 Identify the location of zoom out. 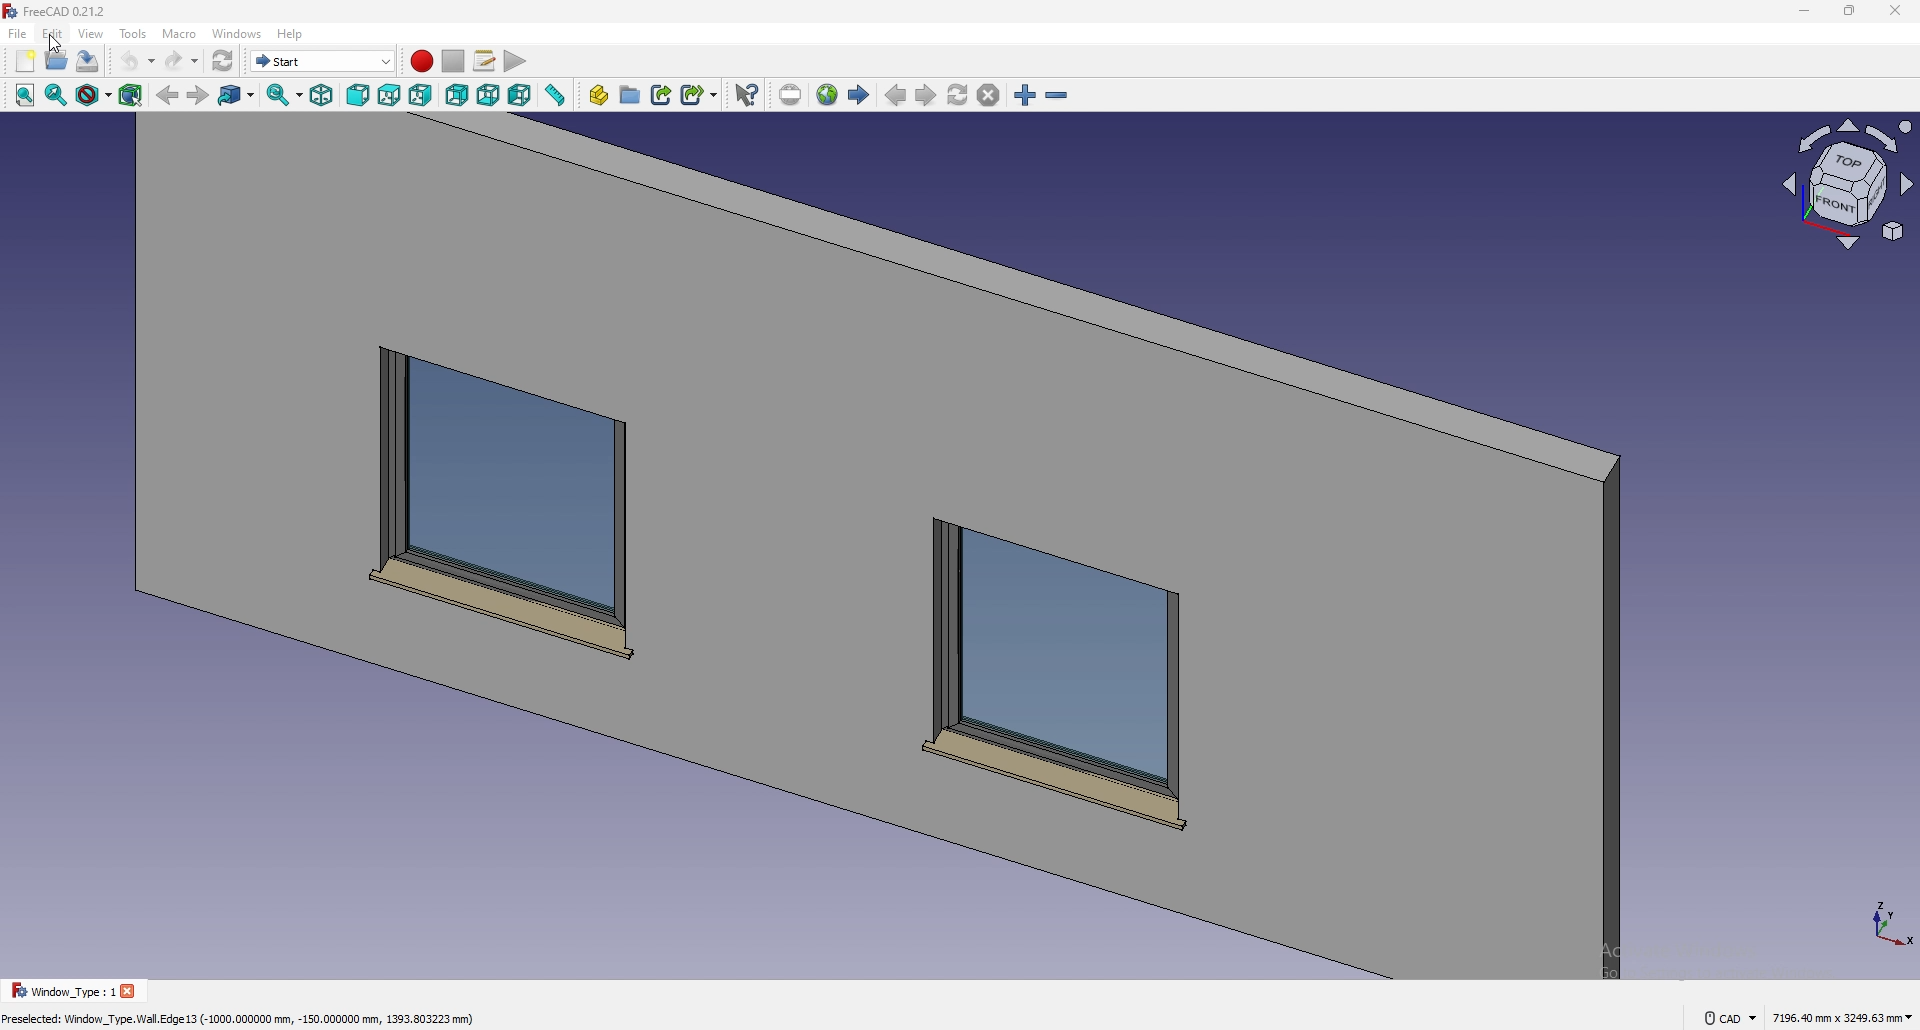
(1057, 96).